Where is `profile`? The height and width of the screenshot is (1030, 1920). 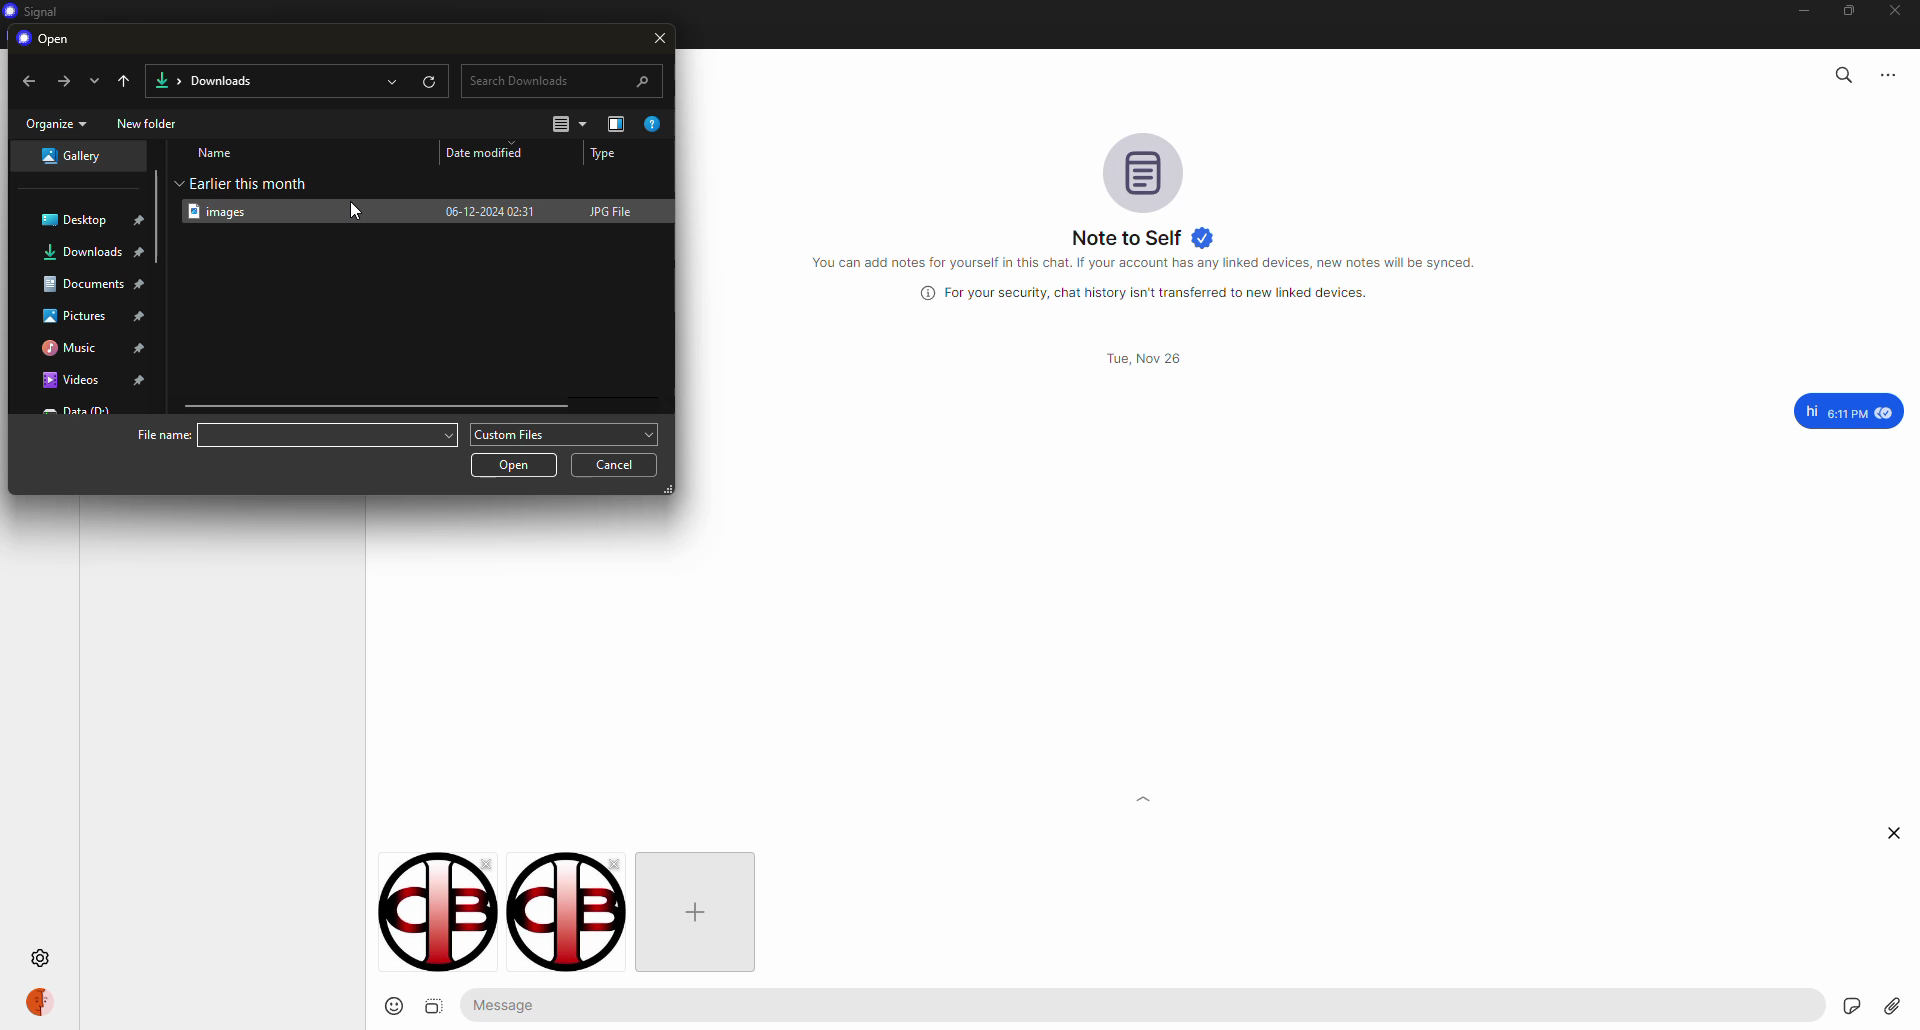 profile is located at coordinates (40, 1001).